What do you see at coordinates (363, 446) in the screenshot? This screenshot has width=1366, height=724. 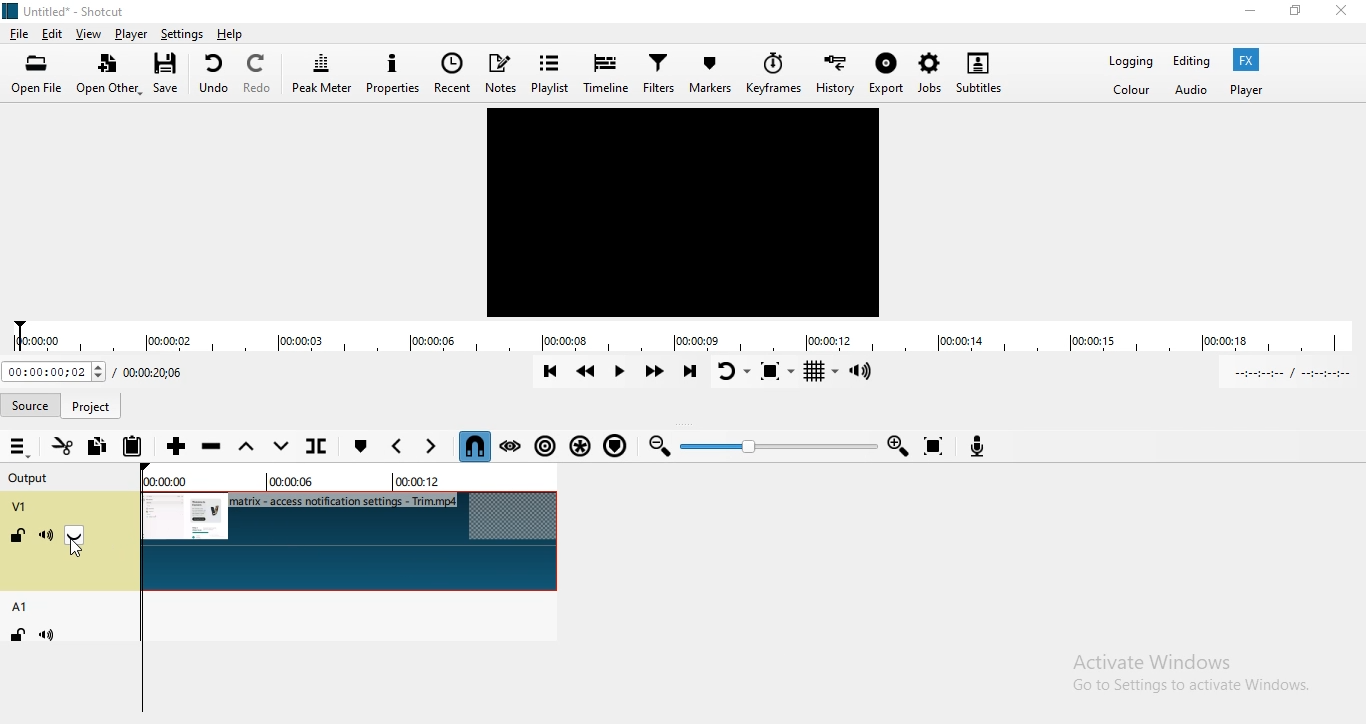 I see `create/edit marker` at bounding box center [363, 446].